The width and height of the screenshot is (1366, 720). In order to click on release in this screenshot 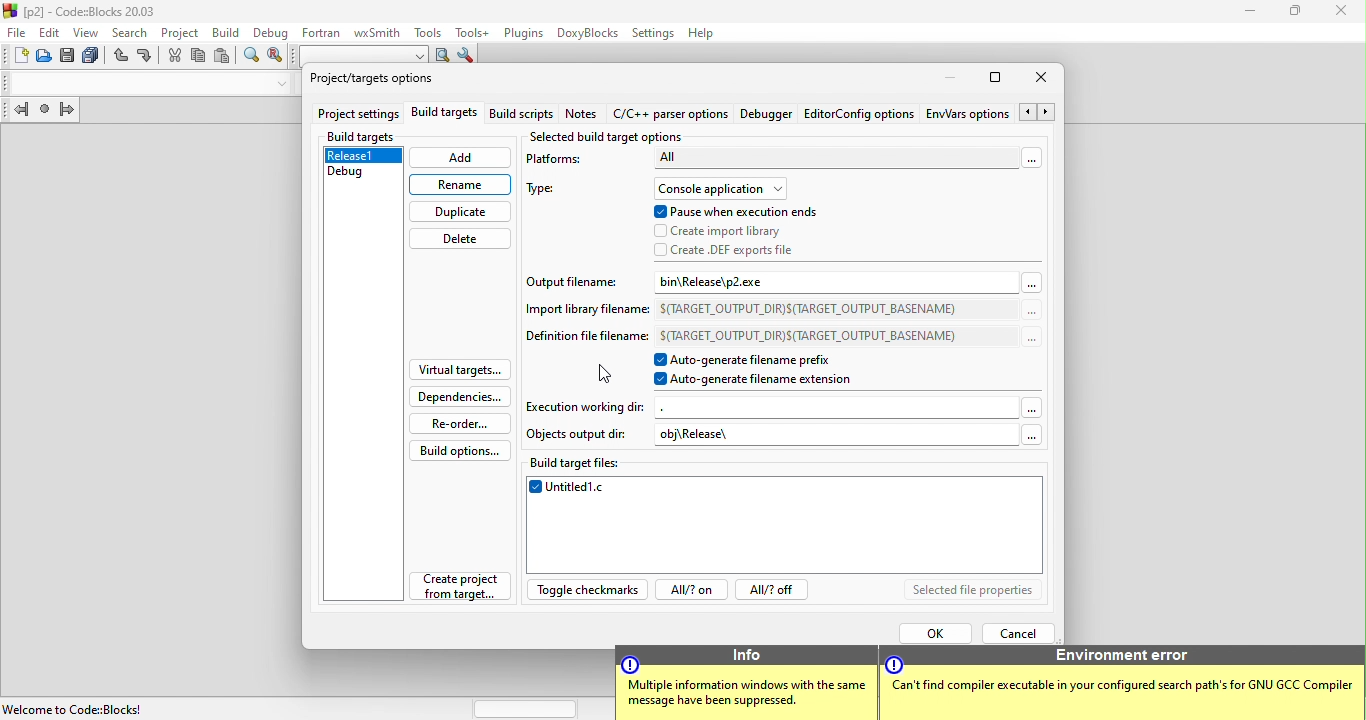, I will do `click(364, 157)`.